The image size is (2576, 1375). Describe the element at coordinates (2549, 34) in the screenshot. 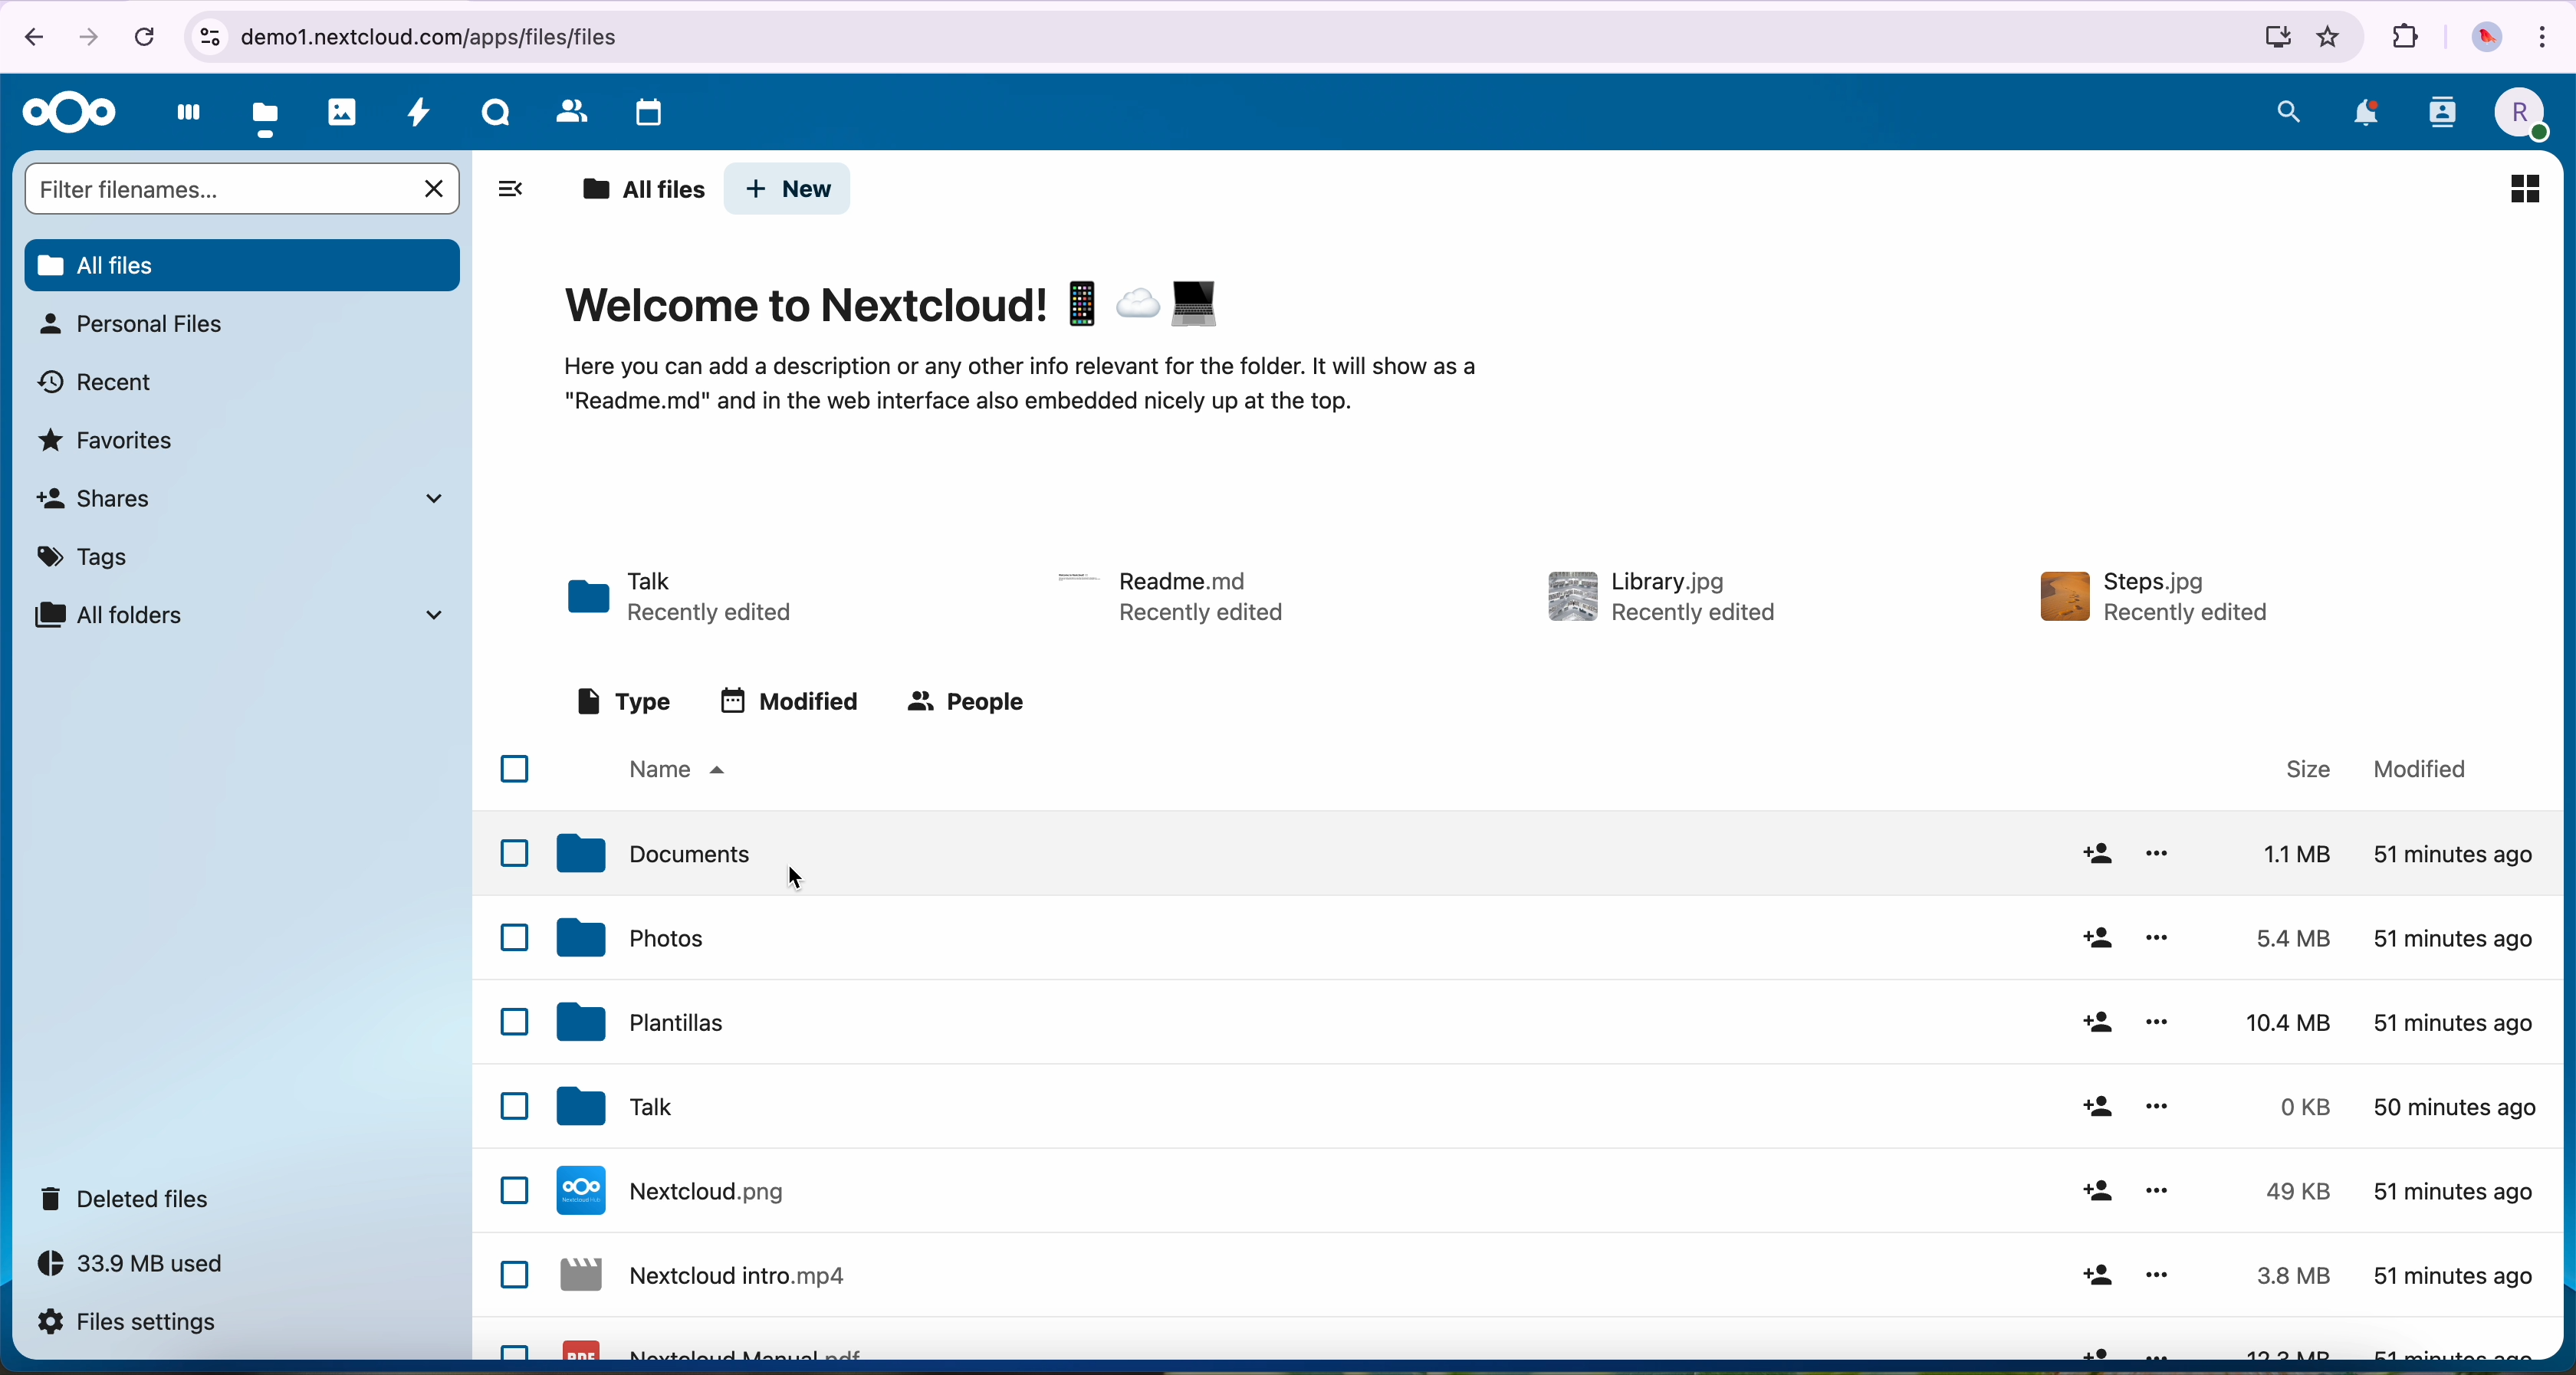

I see `customize and control Google Chrome` at that location.